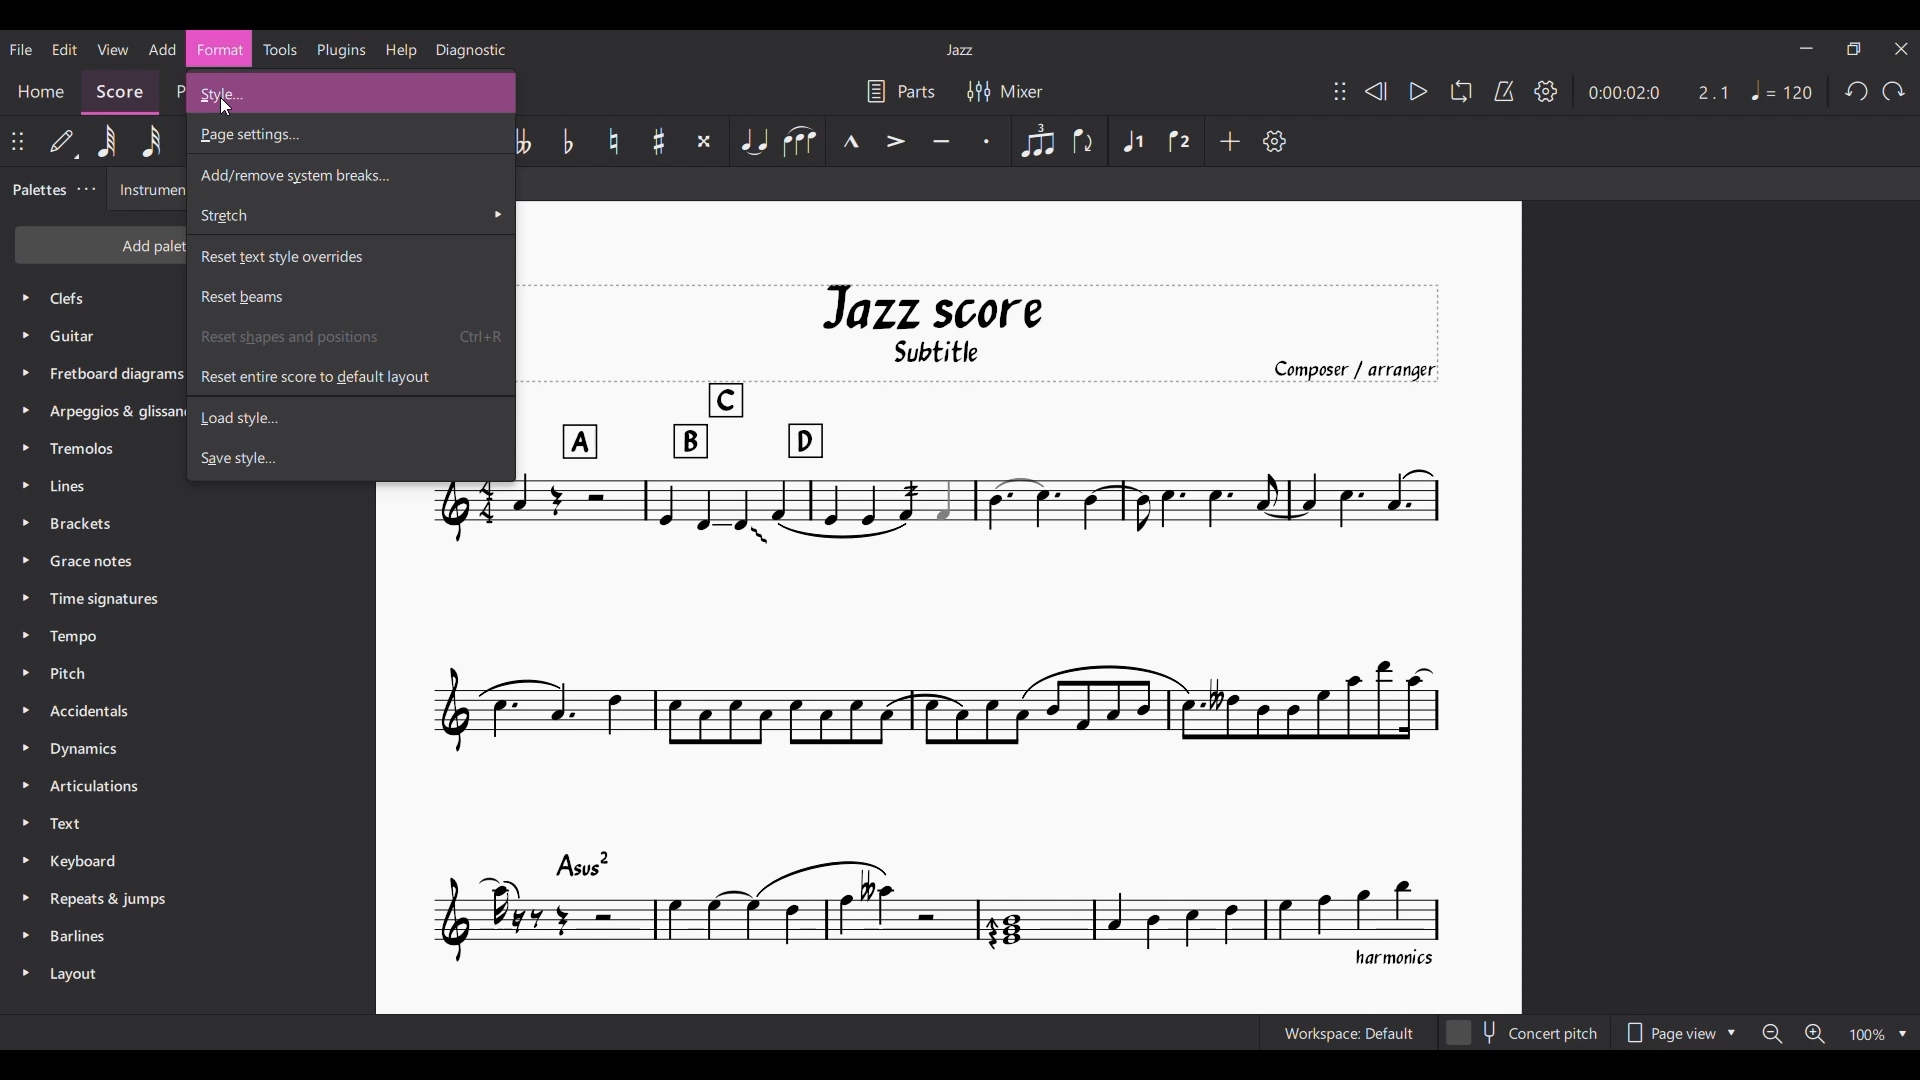 This screenshot has width=1920, height=1080. I want to click on File menu, so click(20, 49).